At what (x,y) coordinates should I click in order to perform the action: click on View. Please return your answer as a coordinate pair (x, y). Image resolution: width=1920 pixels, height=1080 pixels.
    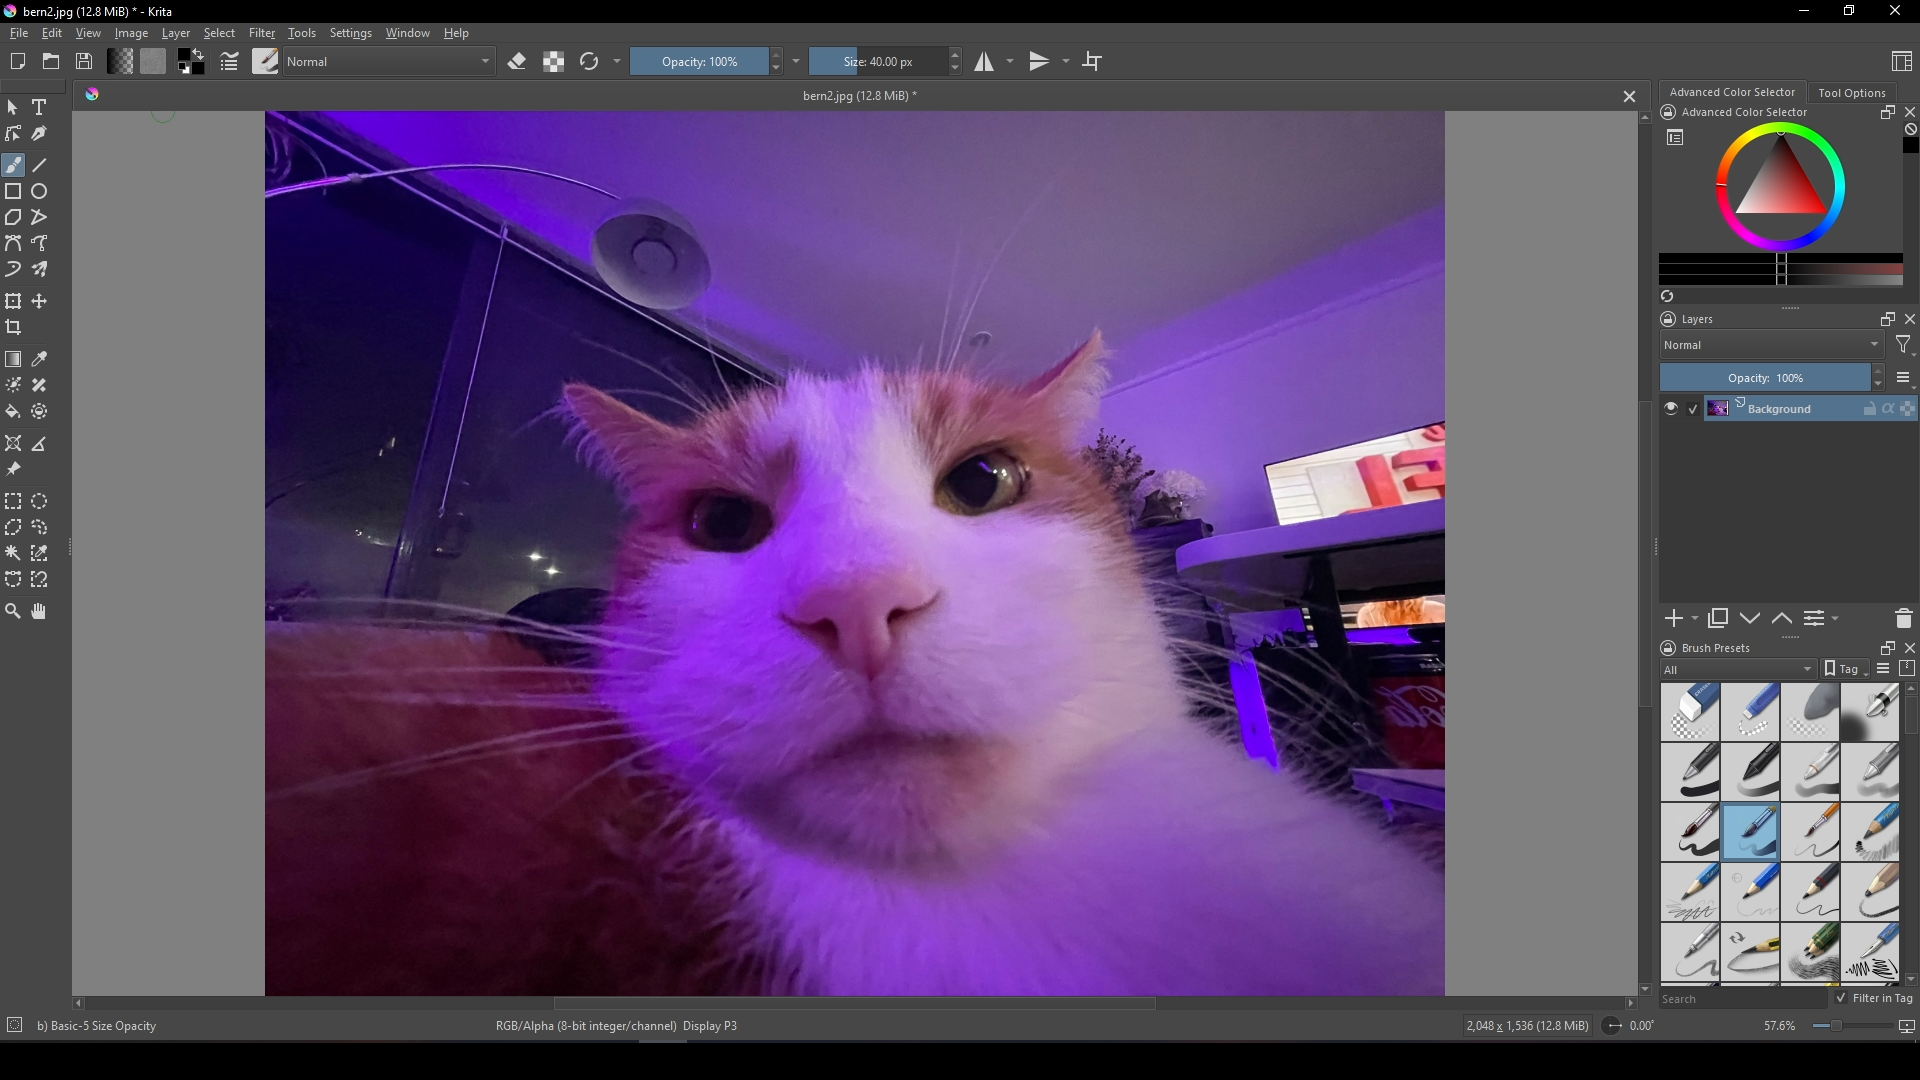
    Looking at the image, I should click on (88, 33).